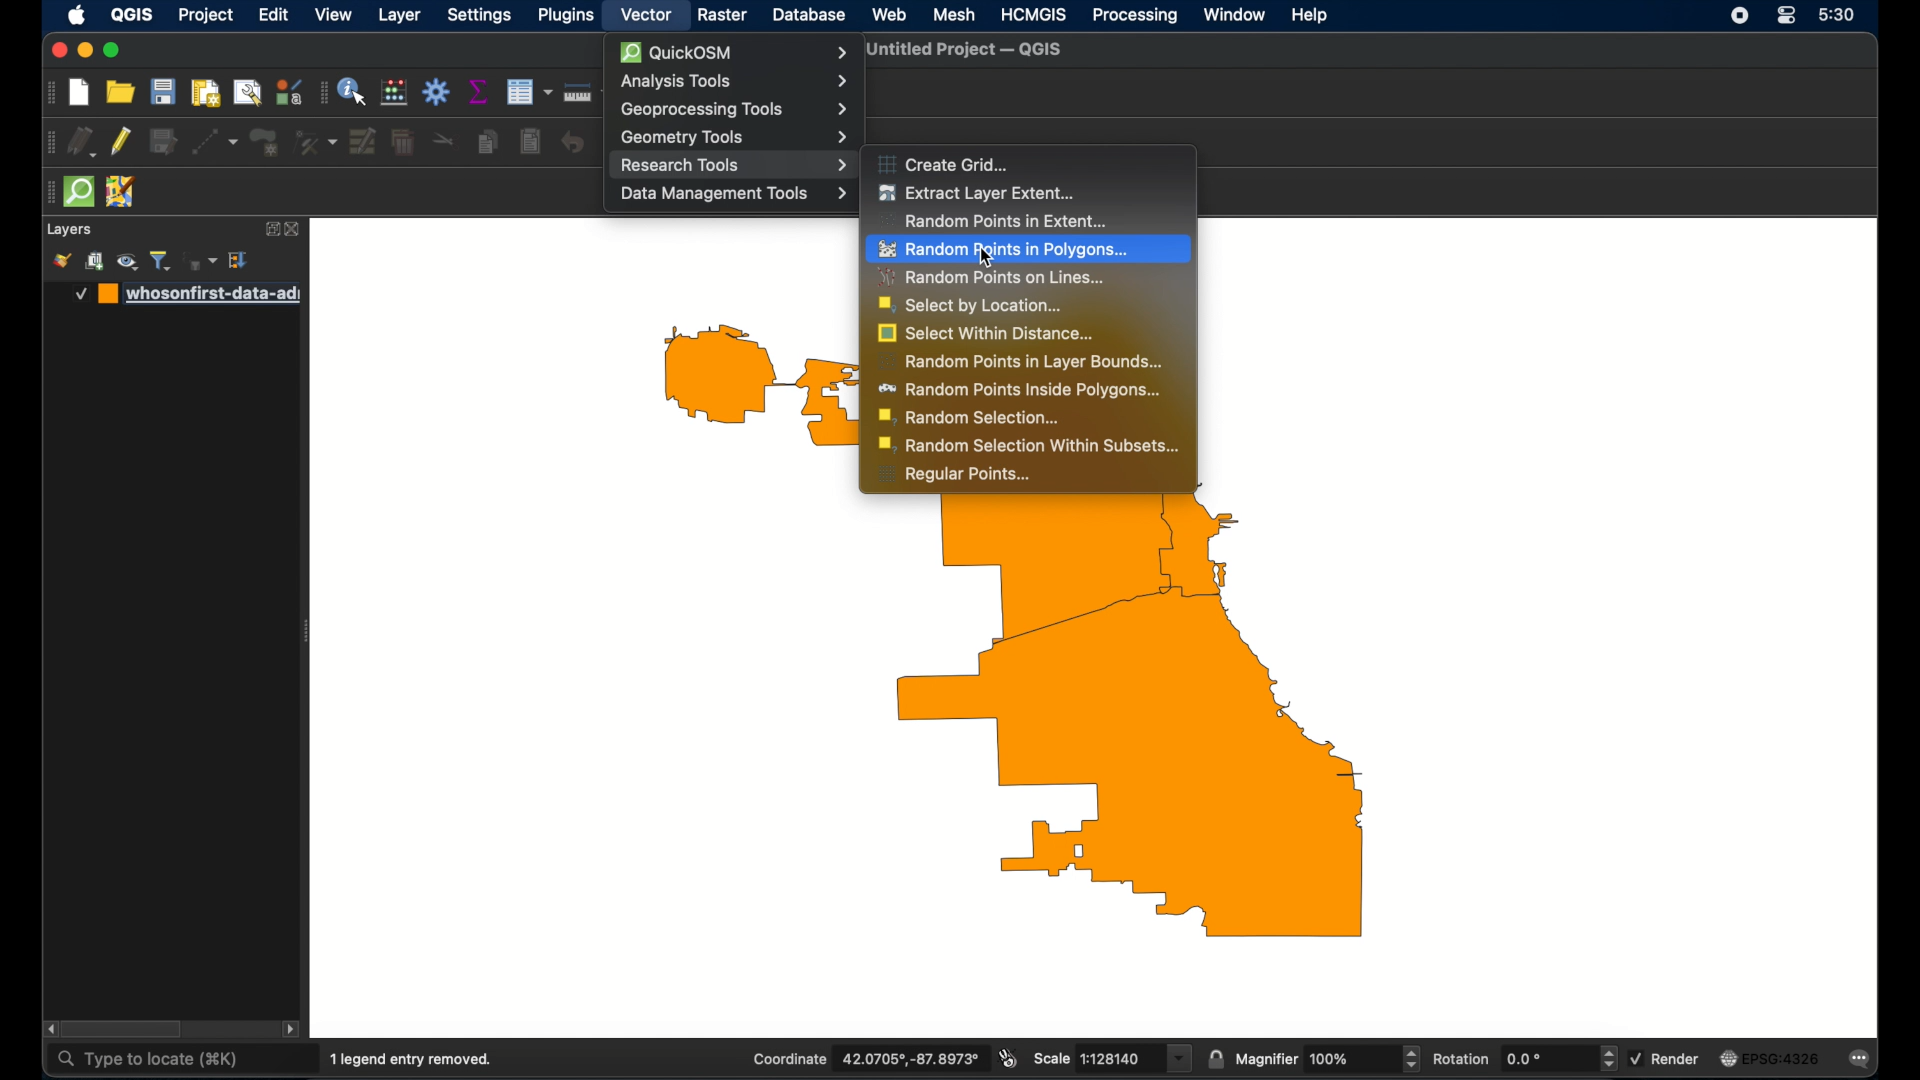 The width and height of the screenshot is (1920, 1080). What do you see at coordinates (968, 50) in the screenshot?
I see `untitled project` at bounding box center [968, 50].